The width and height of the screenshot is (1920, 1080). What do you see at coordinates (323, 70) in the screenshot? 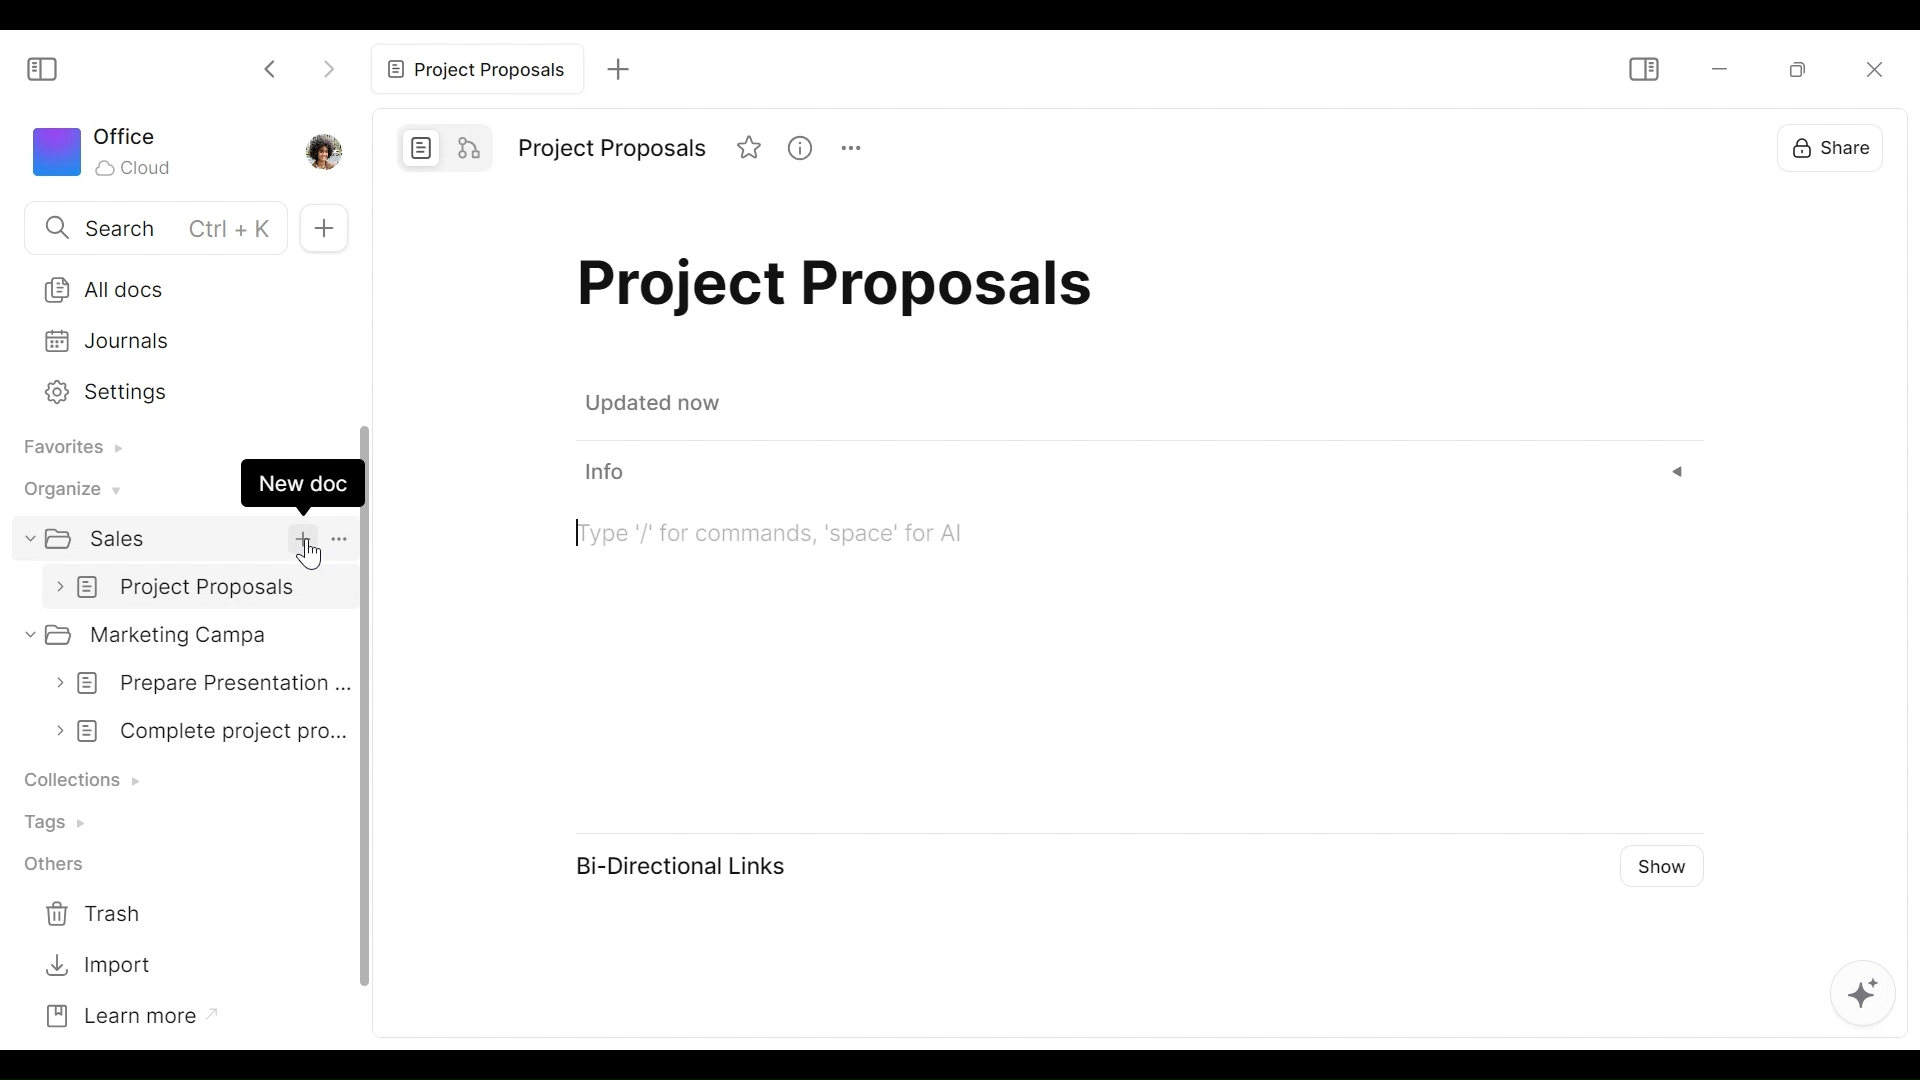
I see `Click to go forward` at bounding box center [323, 70].